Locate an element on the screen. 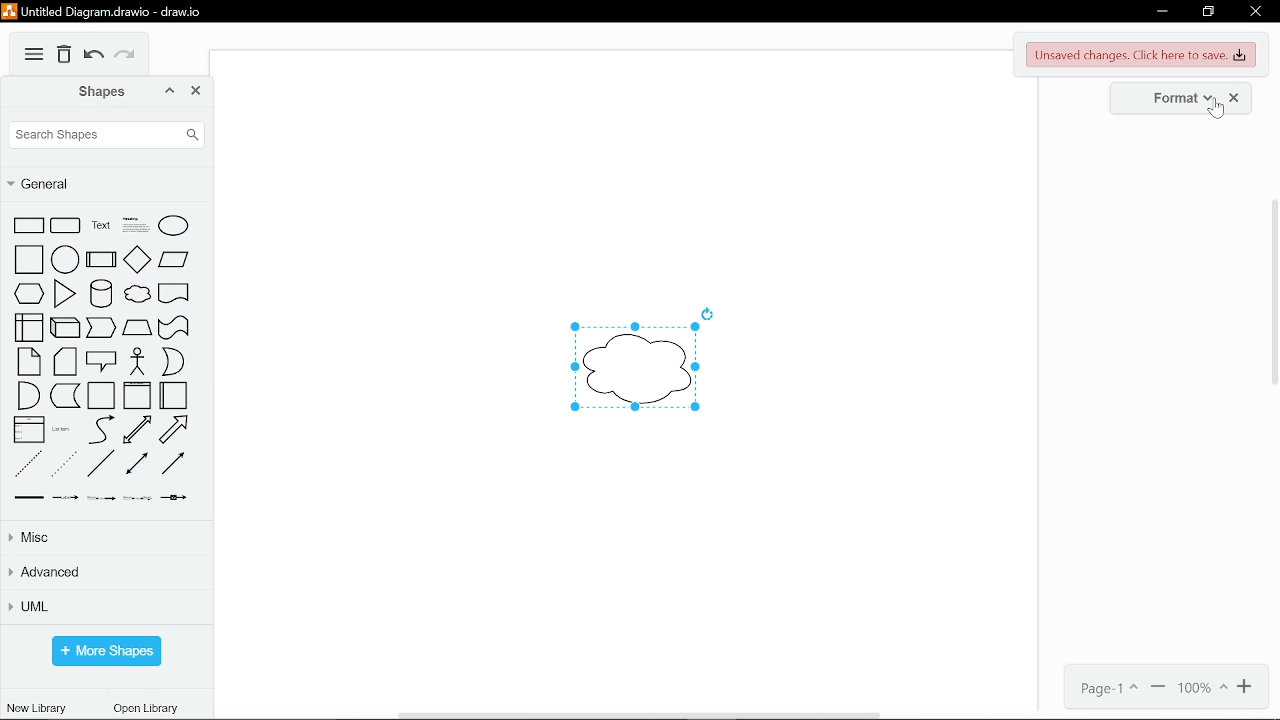 Image resolution: width=1280 pixels, height=720 pixels. connector with two label is located at coordinates (103, 498).